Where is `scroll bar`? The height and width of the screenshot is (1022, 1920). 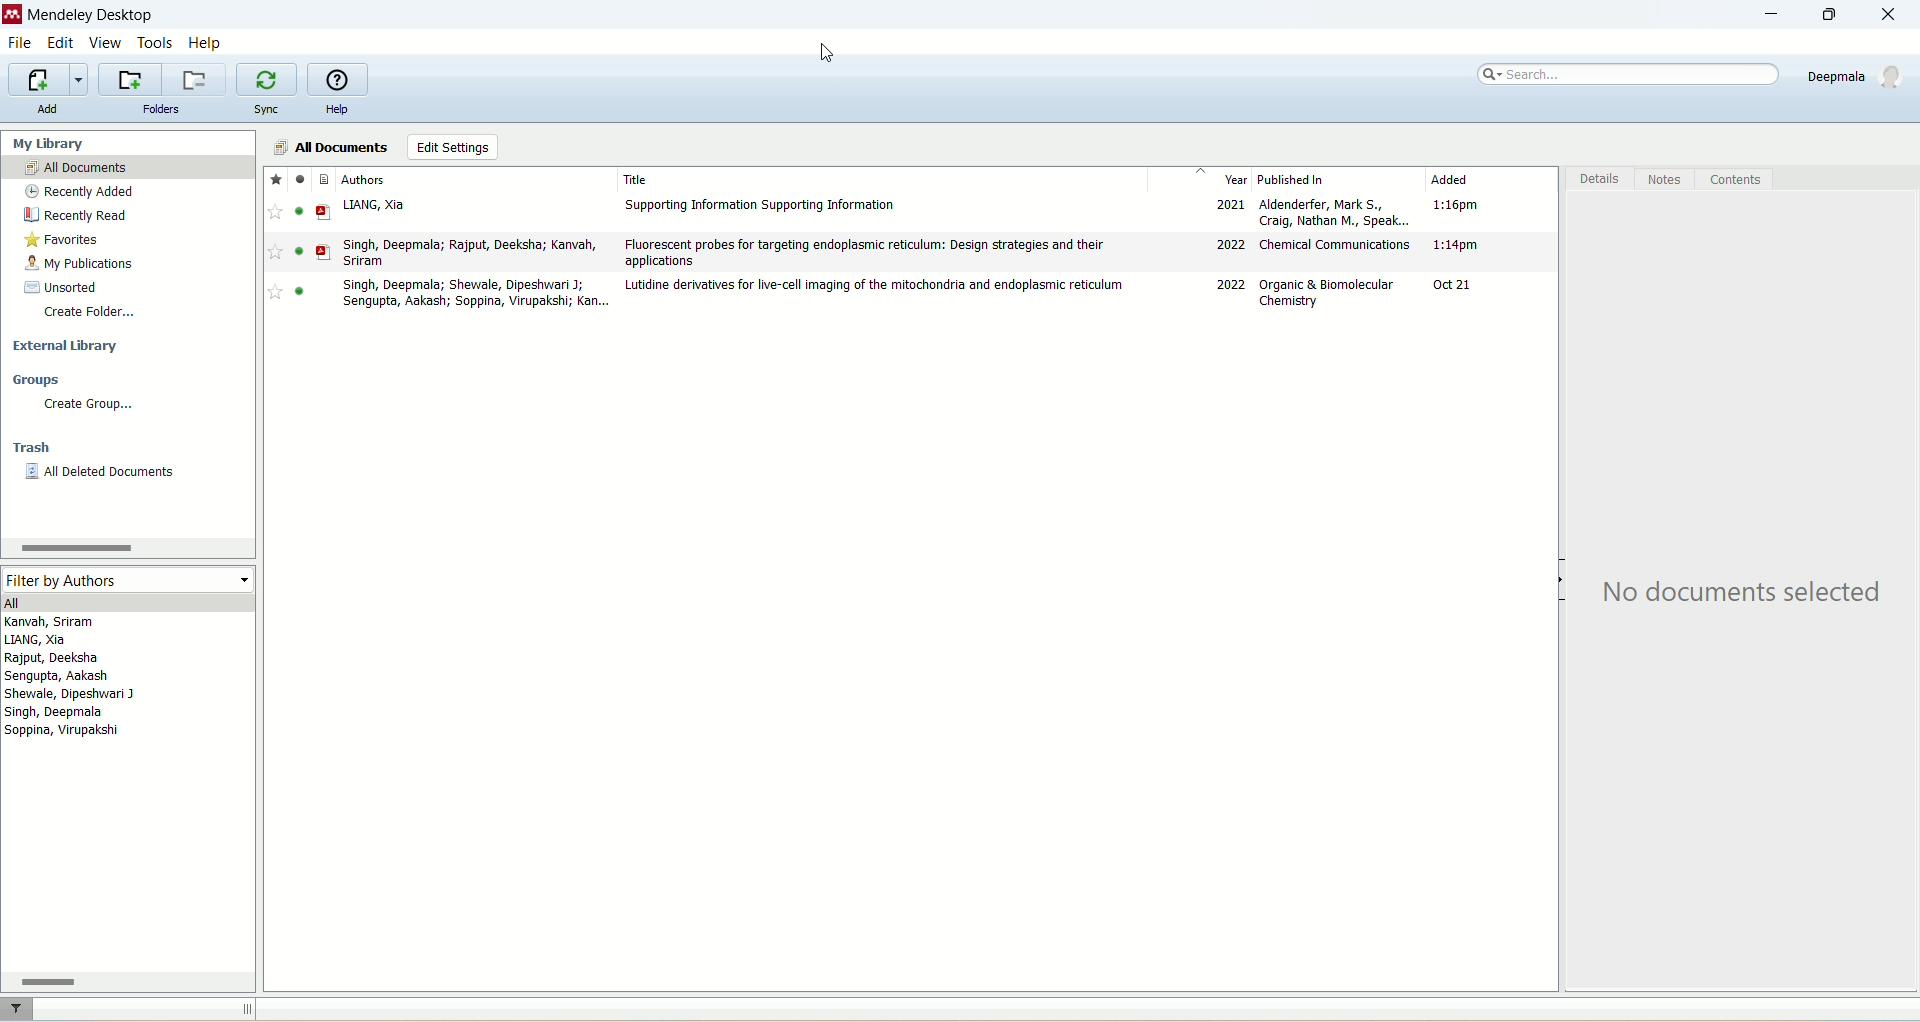
scroll bar is located at coordinates (125, 984).